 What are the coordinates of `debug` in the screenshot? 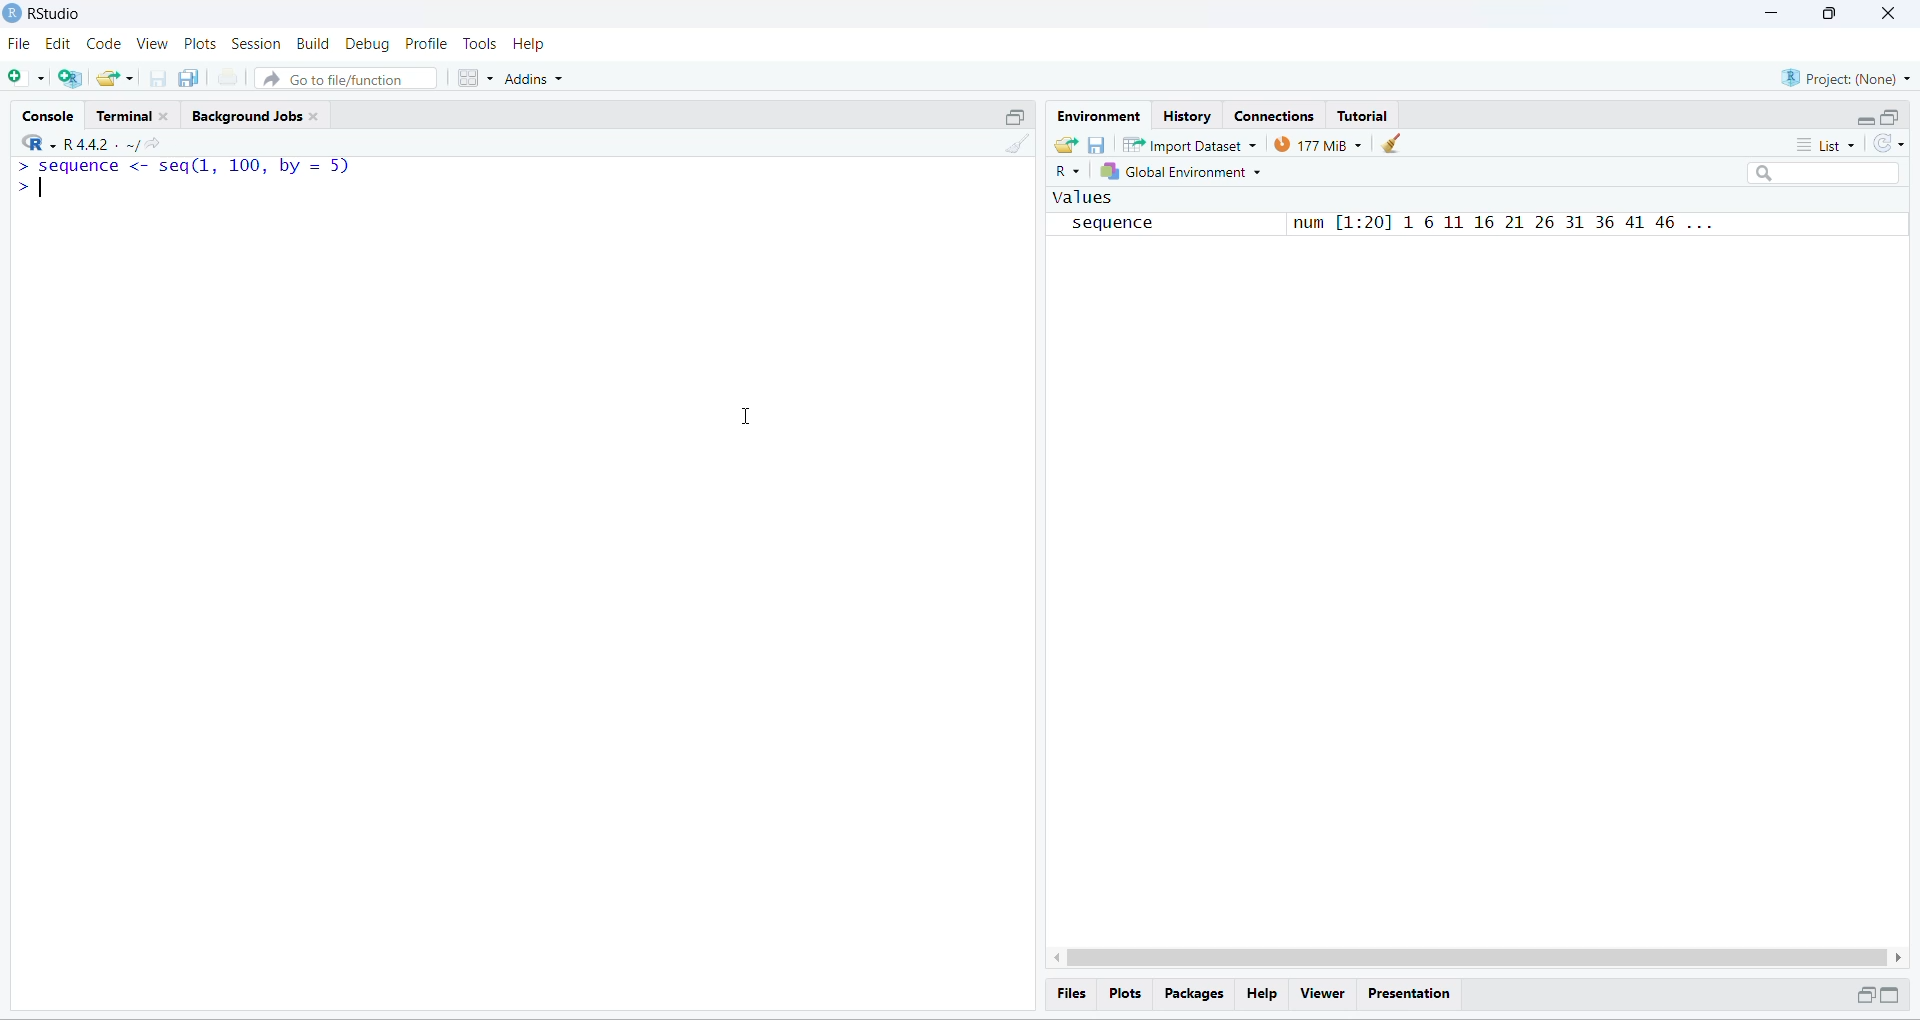 It's located at (370, 44).